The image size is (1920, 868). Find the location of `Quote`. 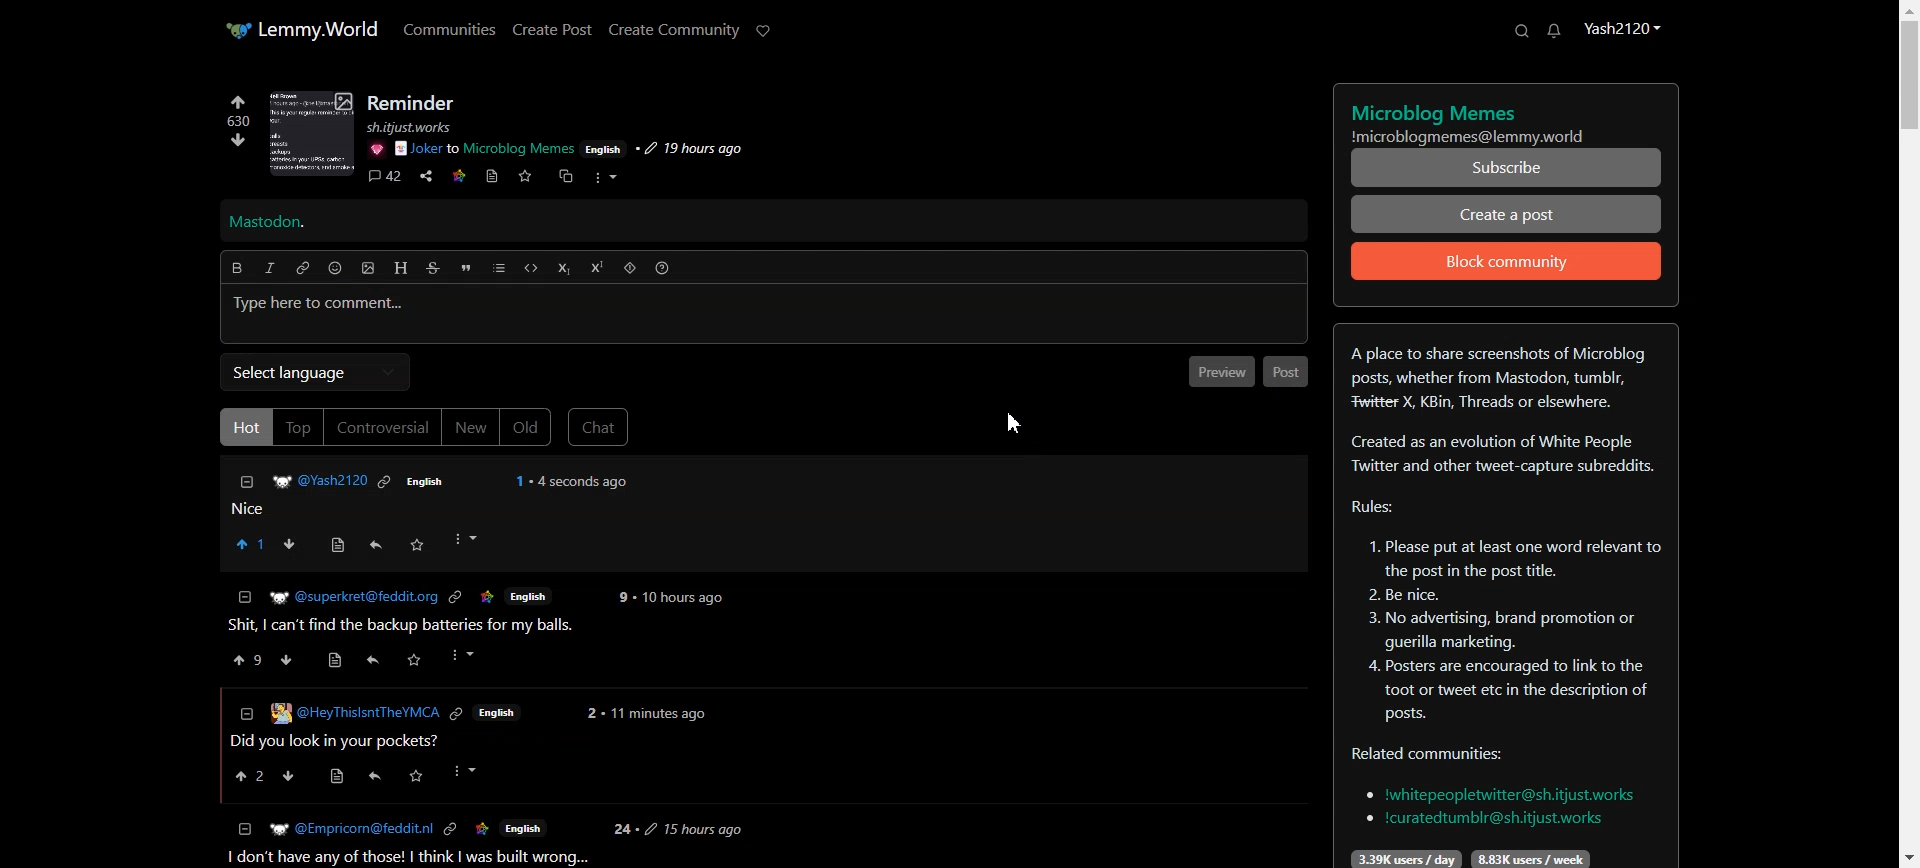

Quote is located at coordinates (465, 268).